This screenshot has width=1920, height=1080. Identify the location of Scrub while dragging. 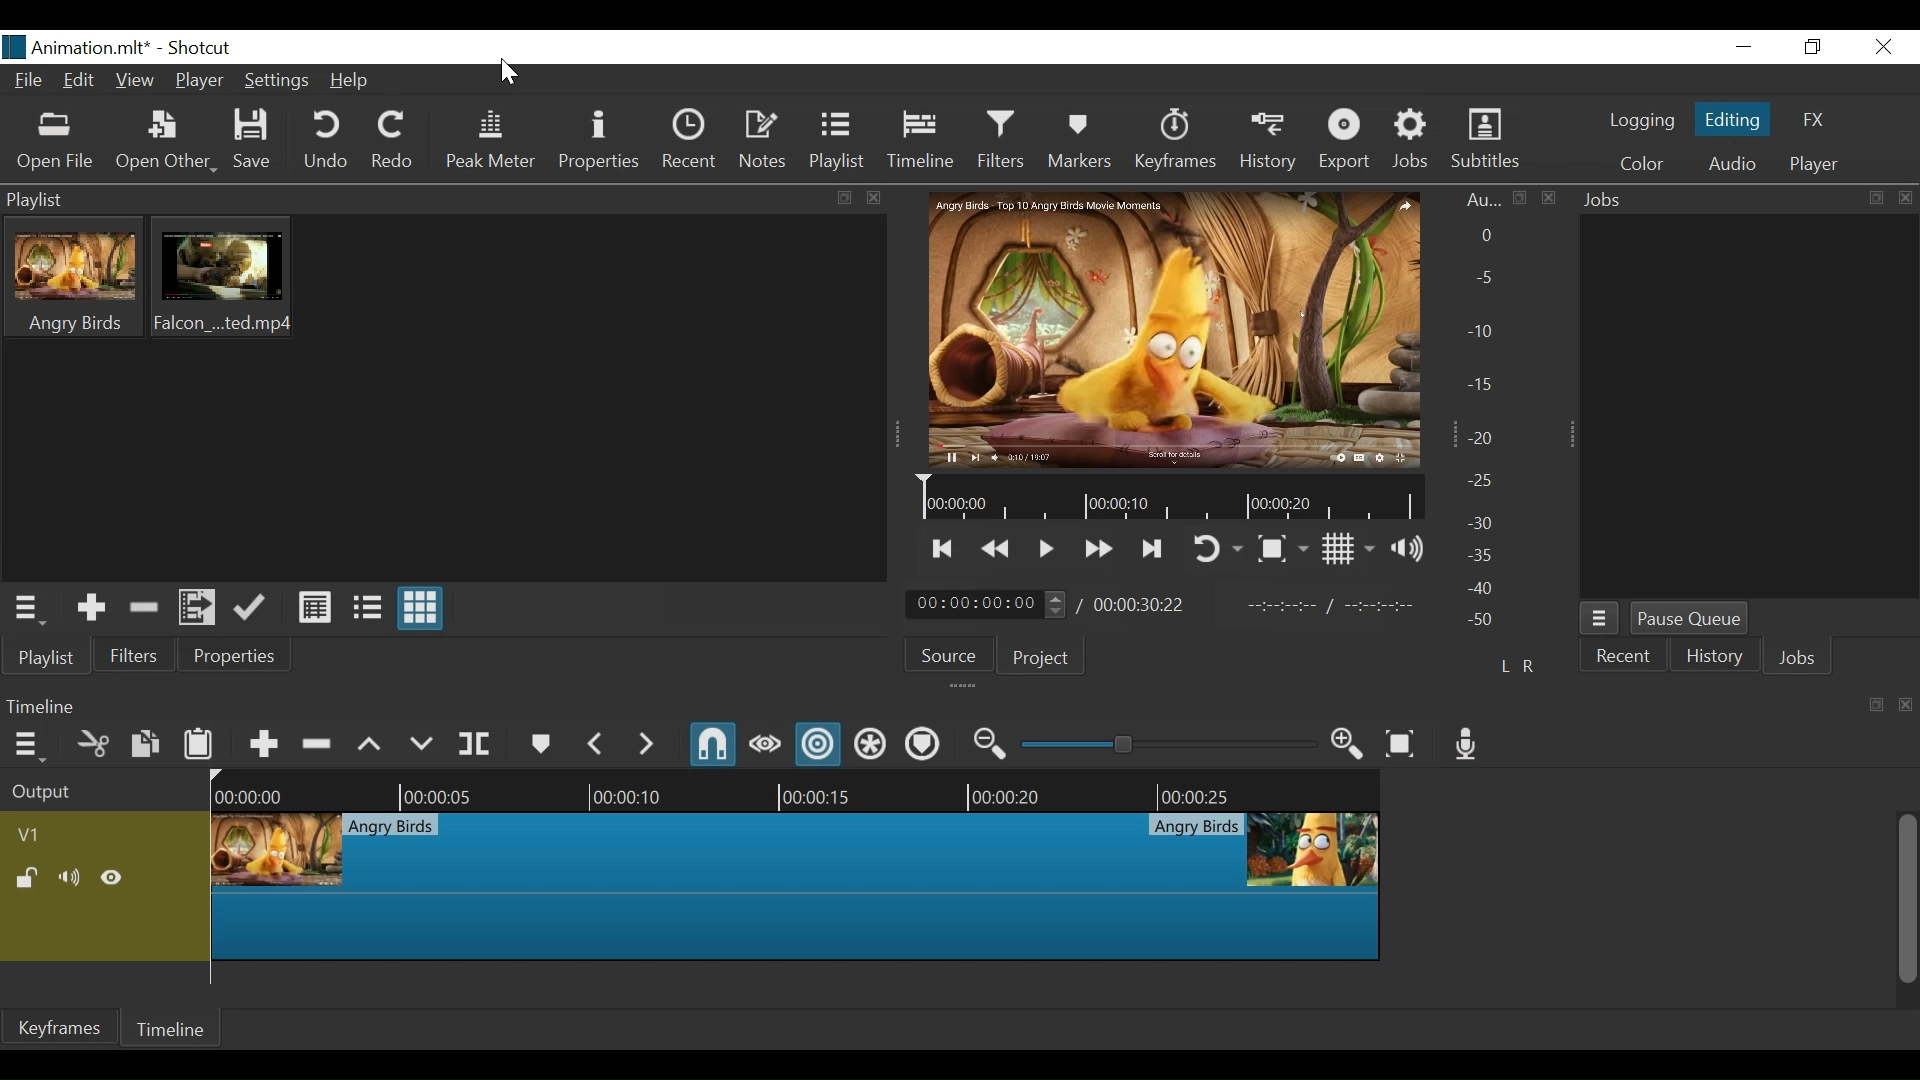
(765, 745).